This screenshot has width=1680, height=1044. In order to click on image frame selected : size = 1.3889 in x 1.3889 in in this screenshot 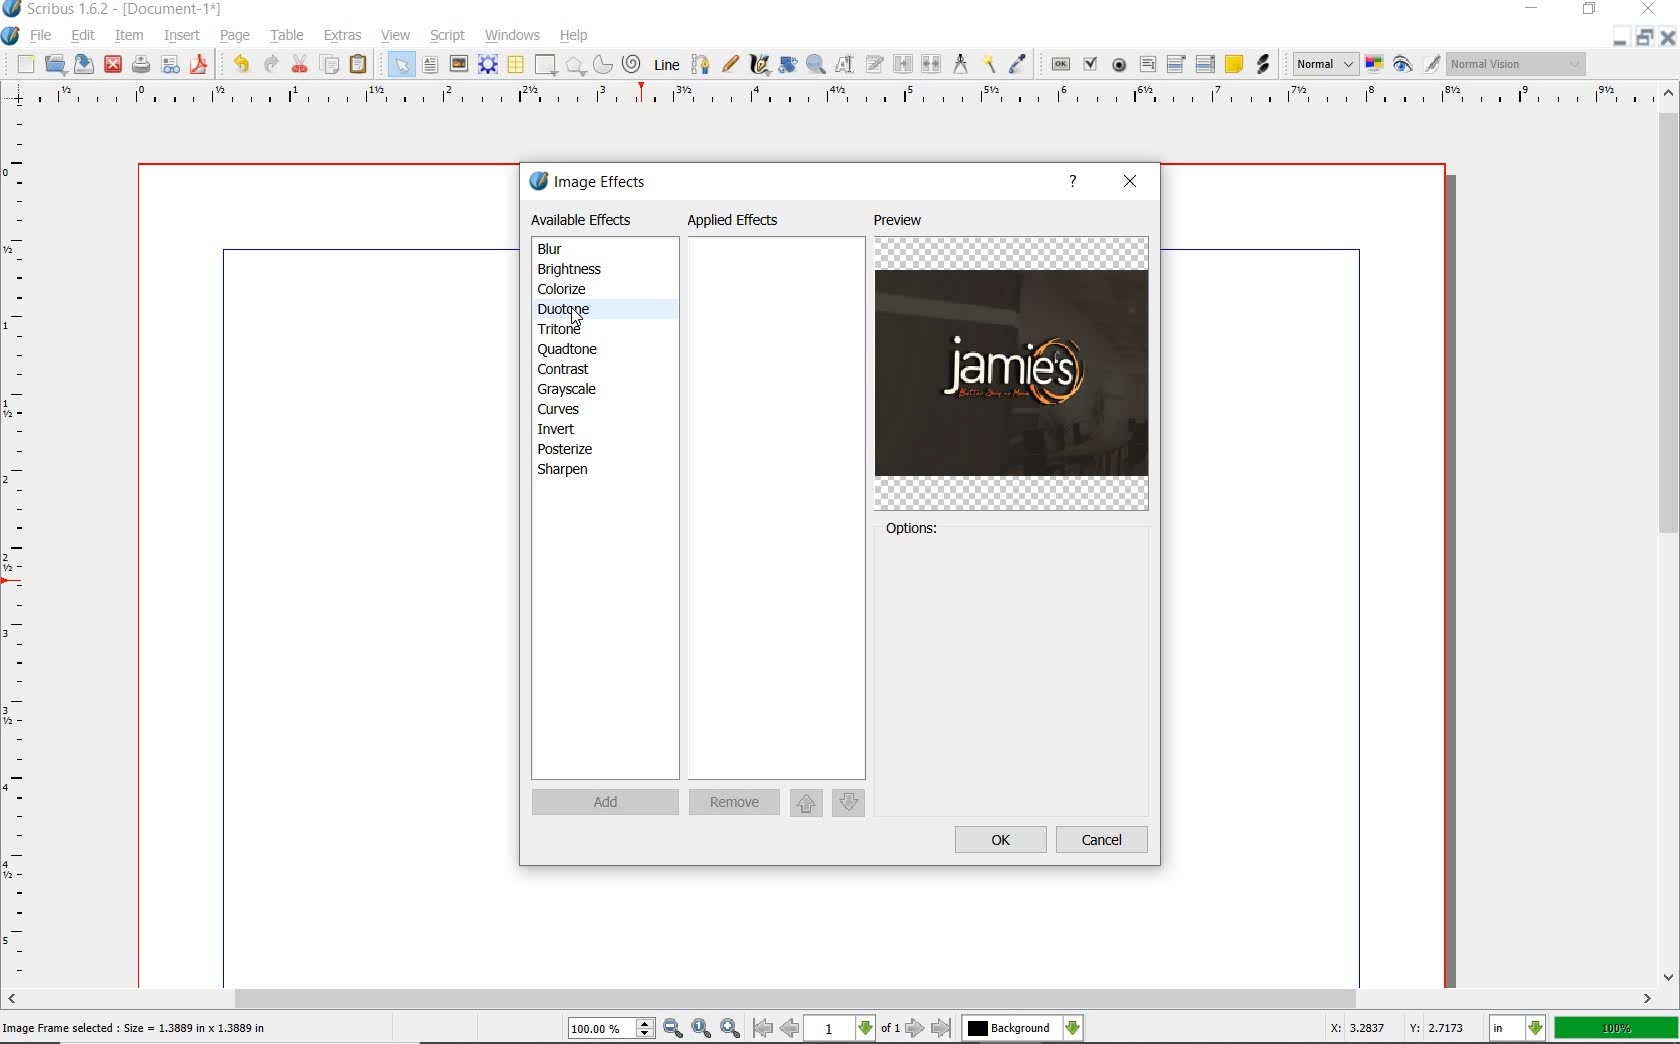, I will do `click(139, 1028)`.